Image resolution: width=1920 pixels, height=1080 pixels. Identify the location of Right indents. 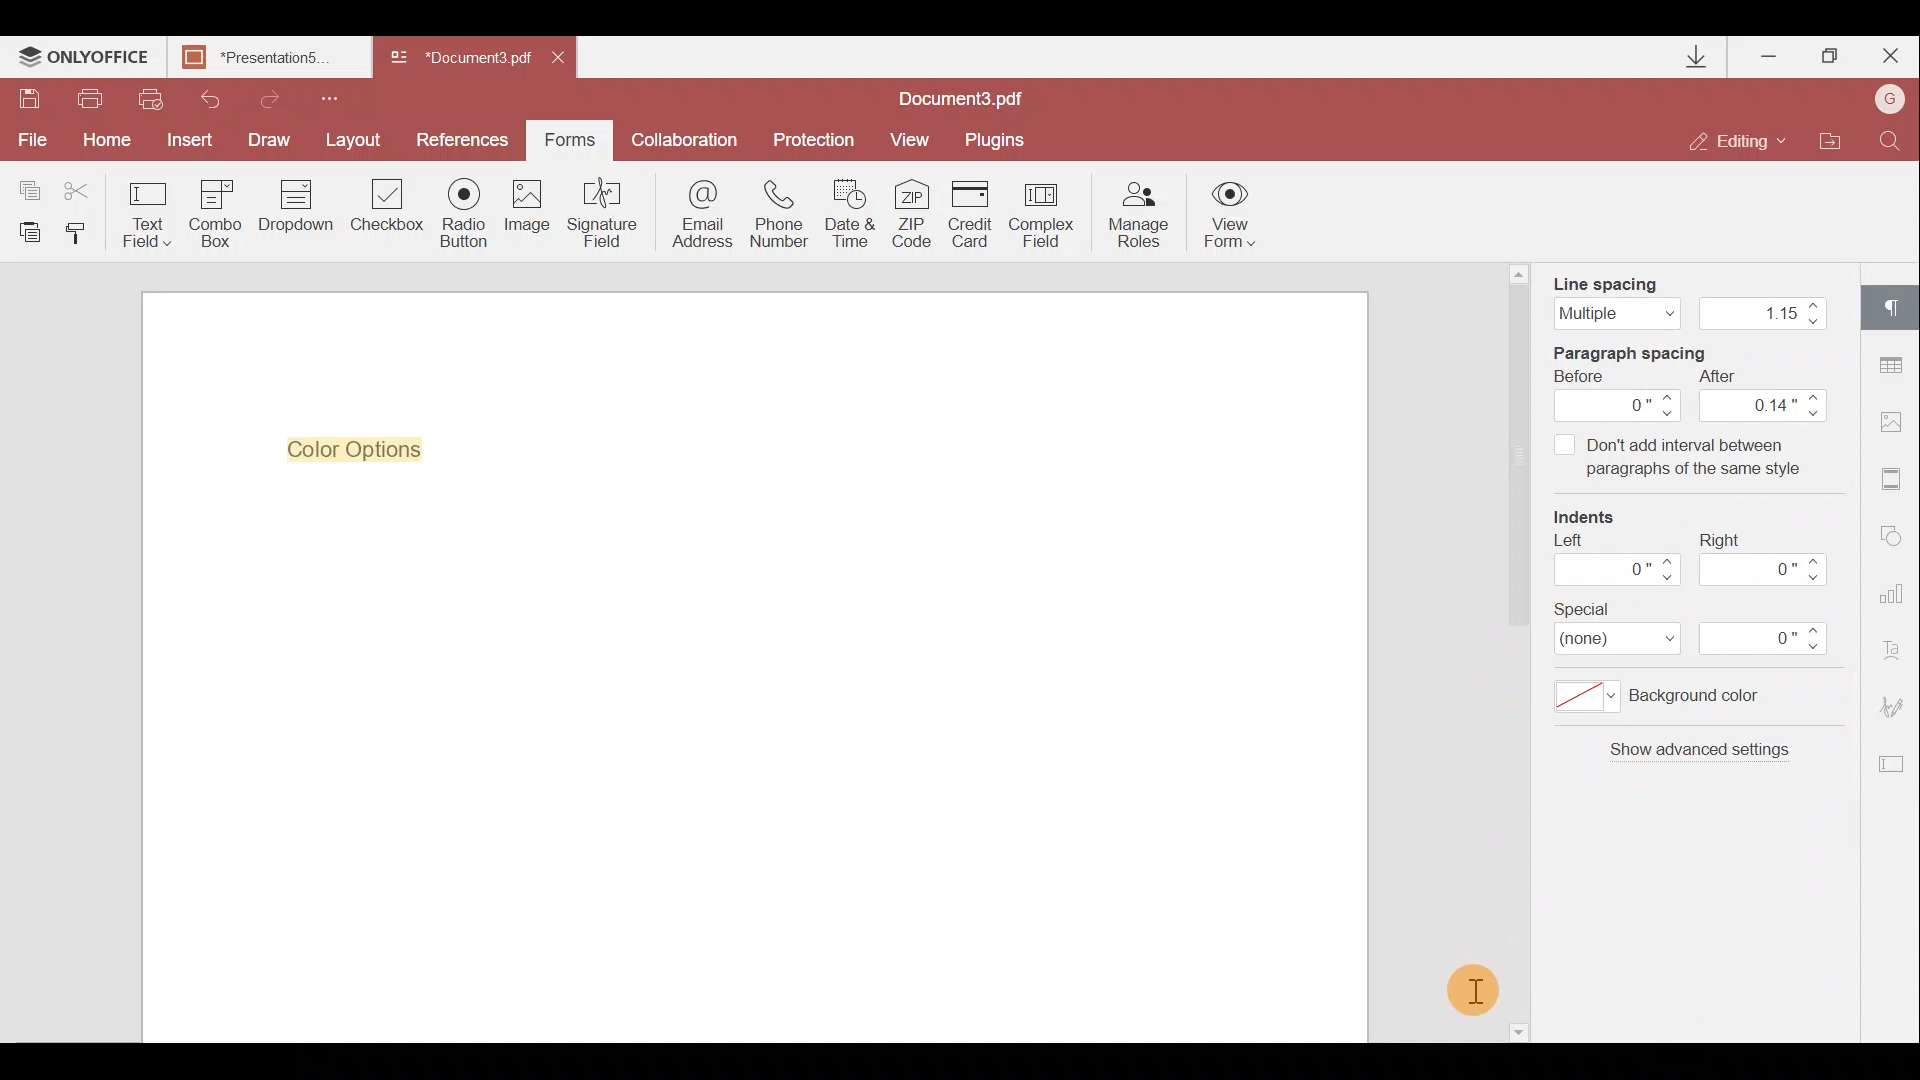
(1769, 541).